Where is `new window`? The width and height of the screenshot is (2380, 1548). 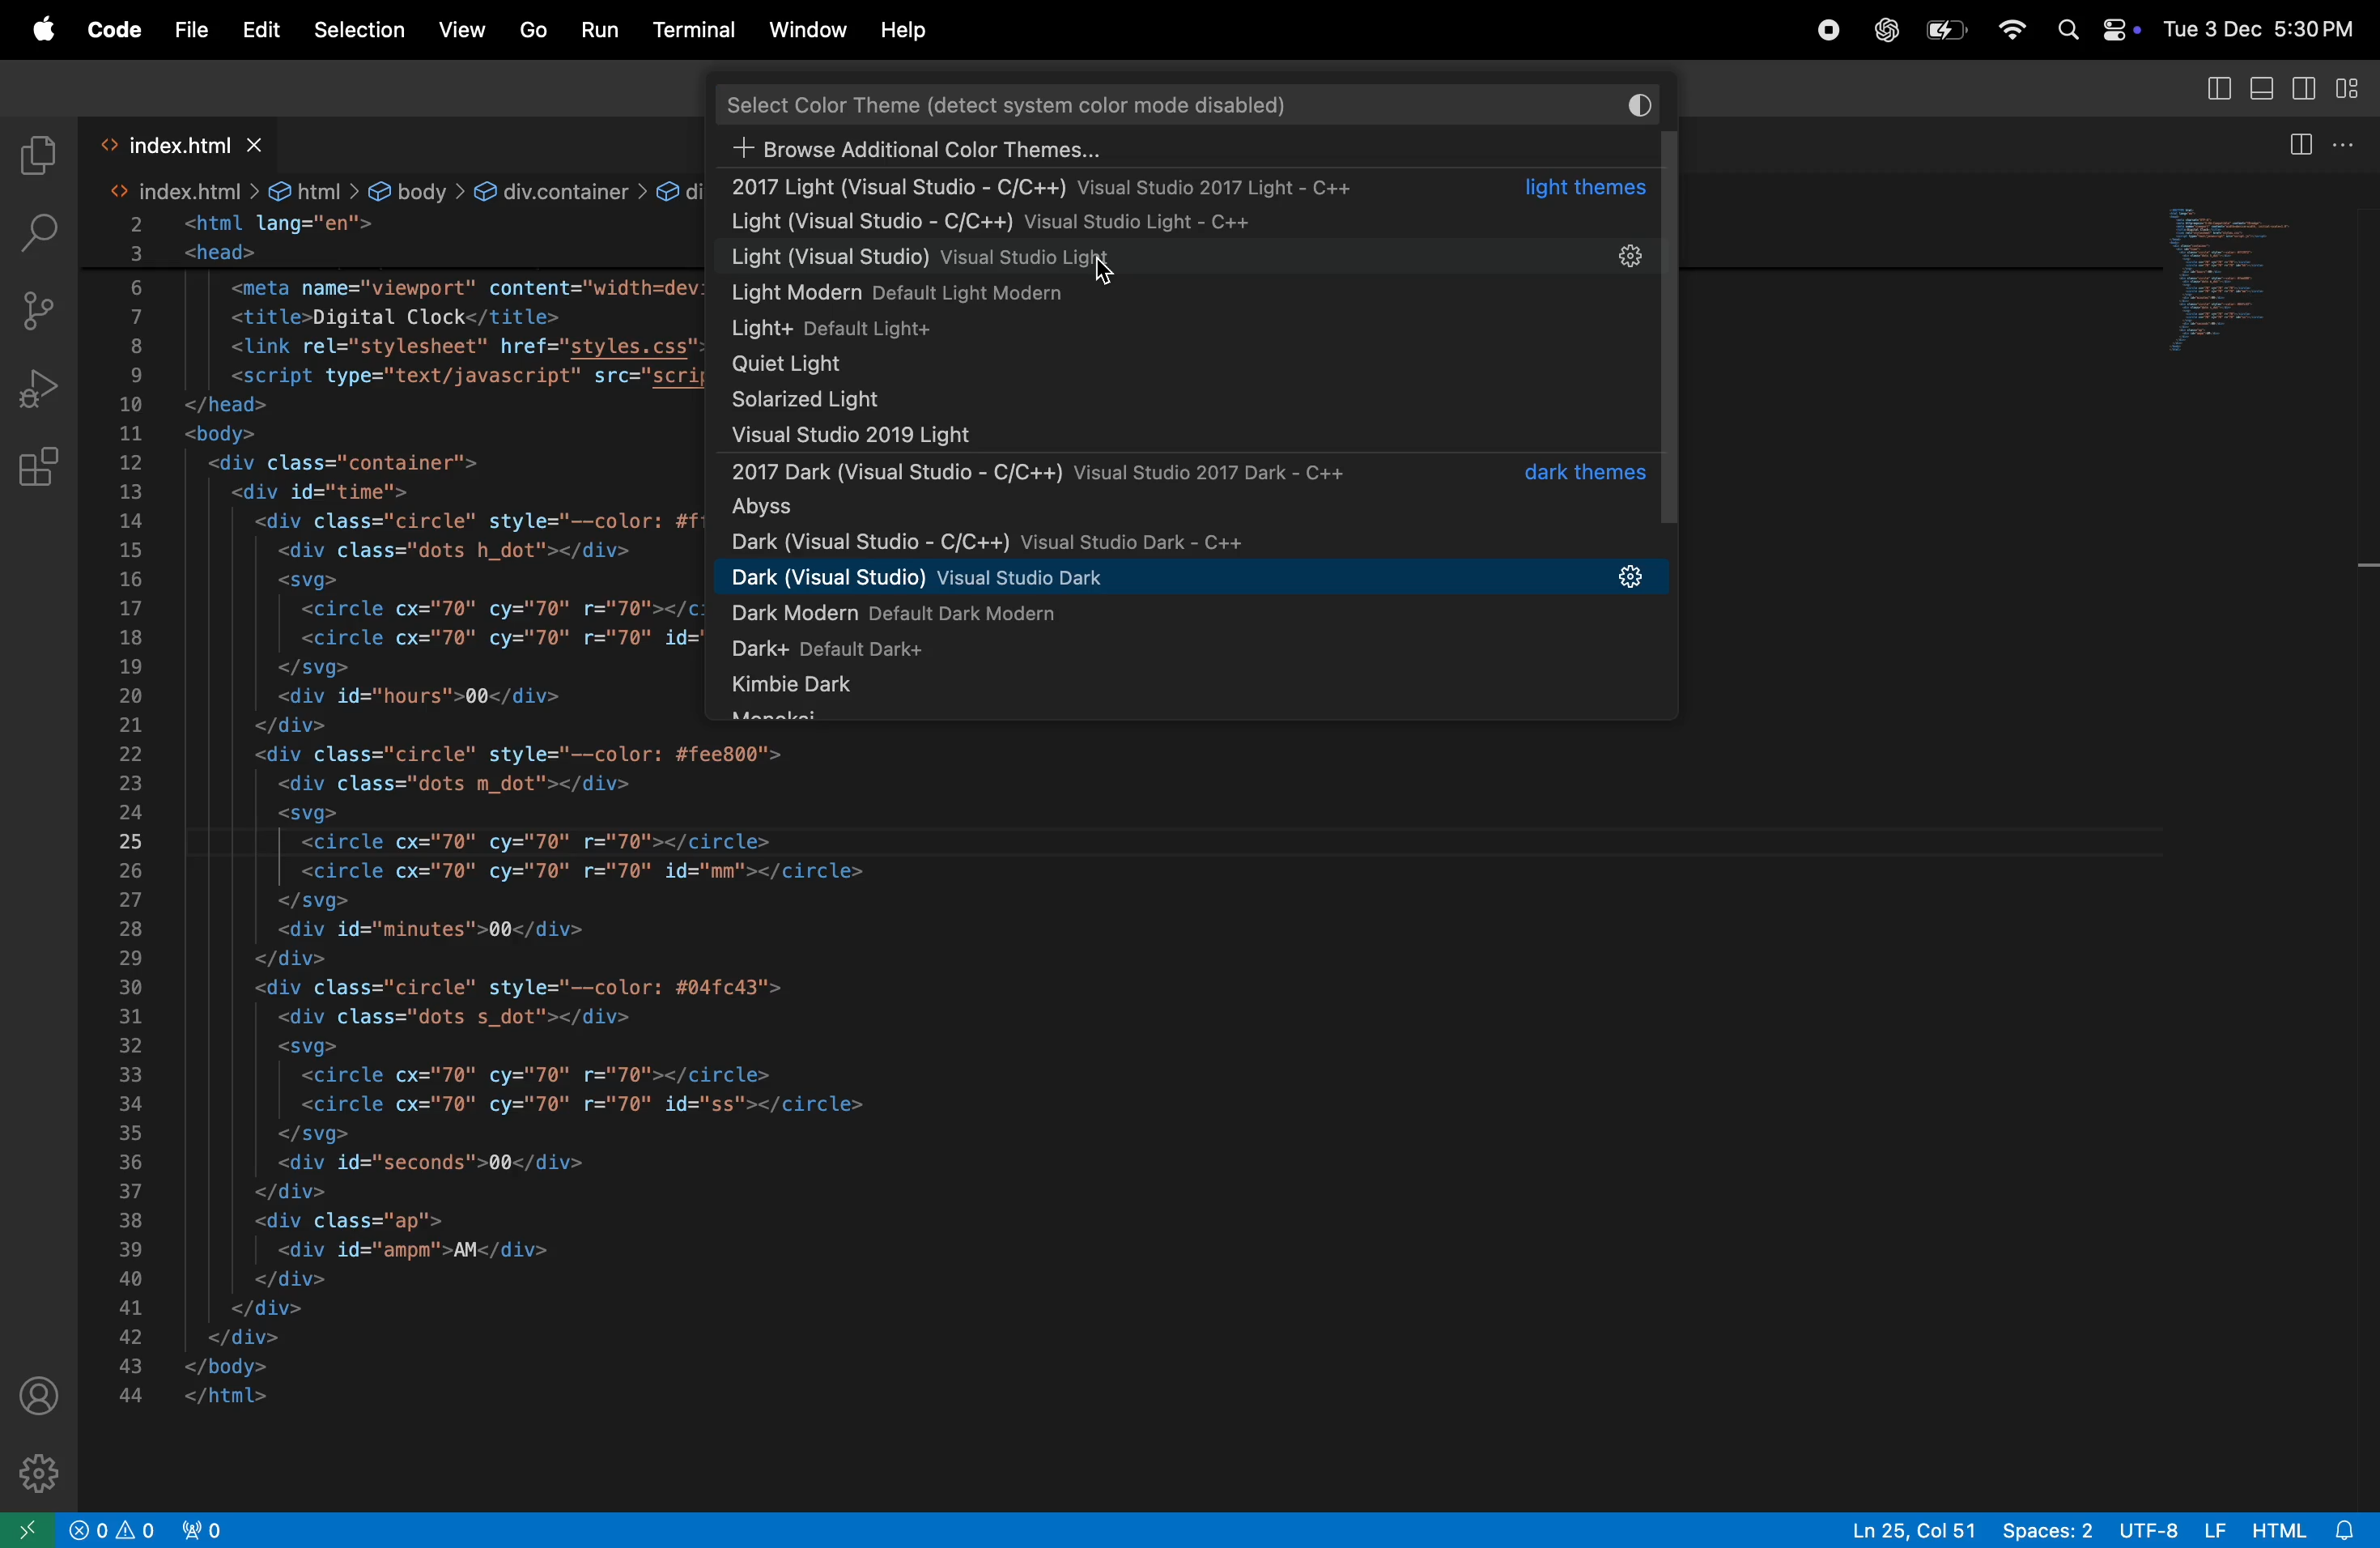
new window is located at coordinates (24, 1529).